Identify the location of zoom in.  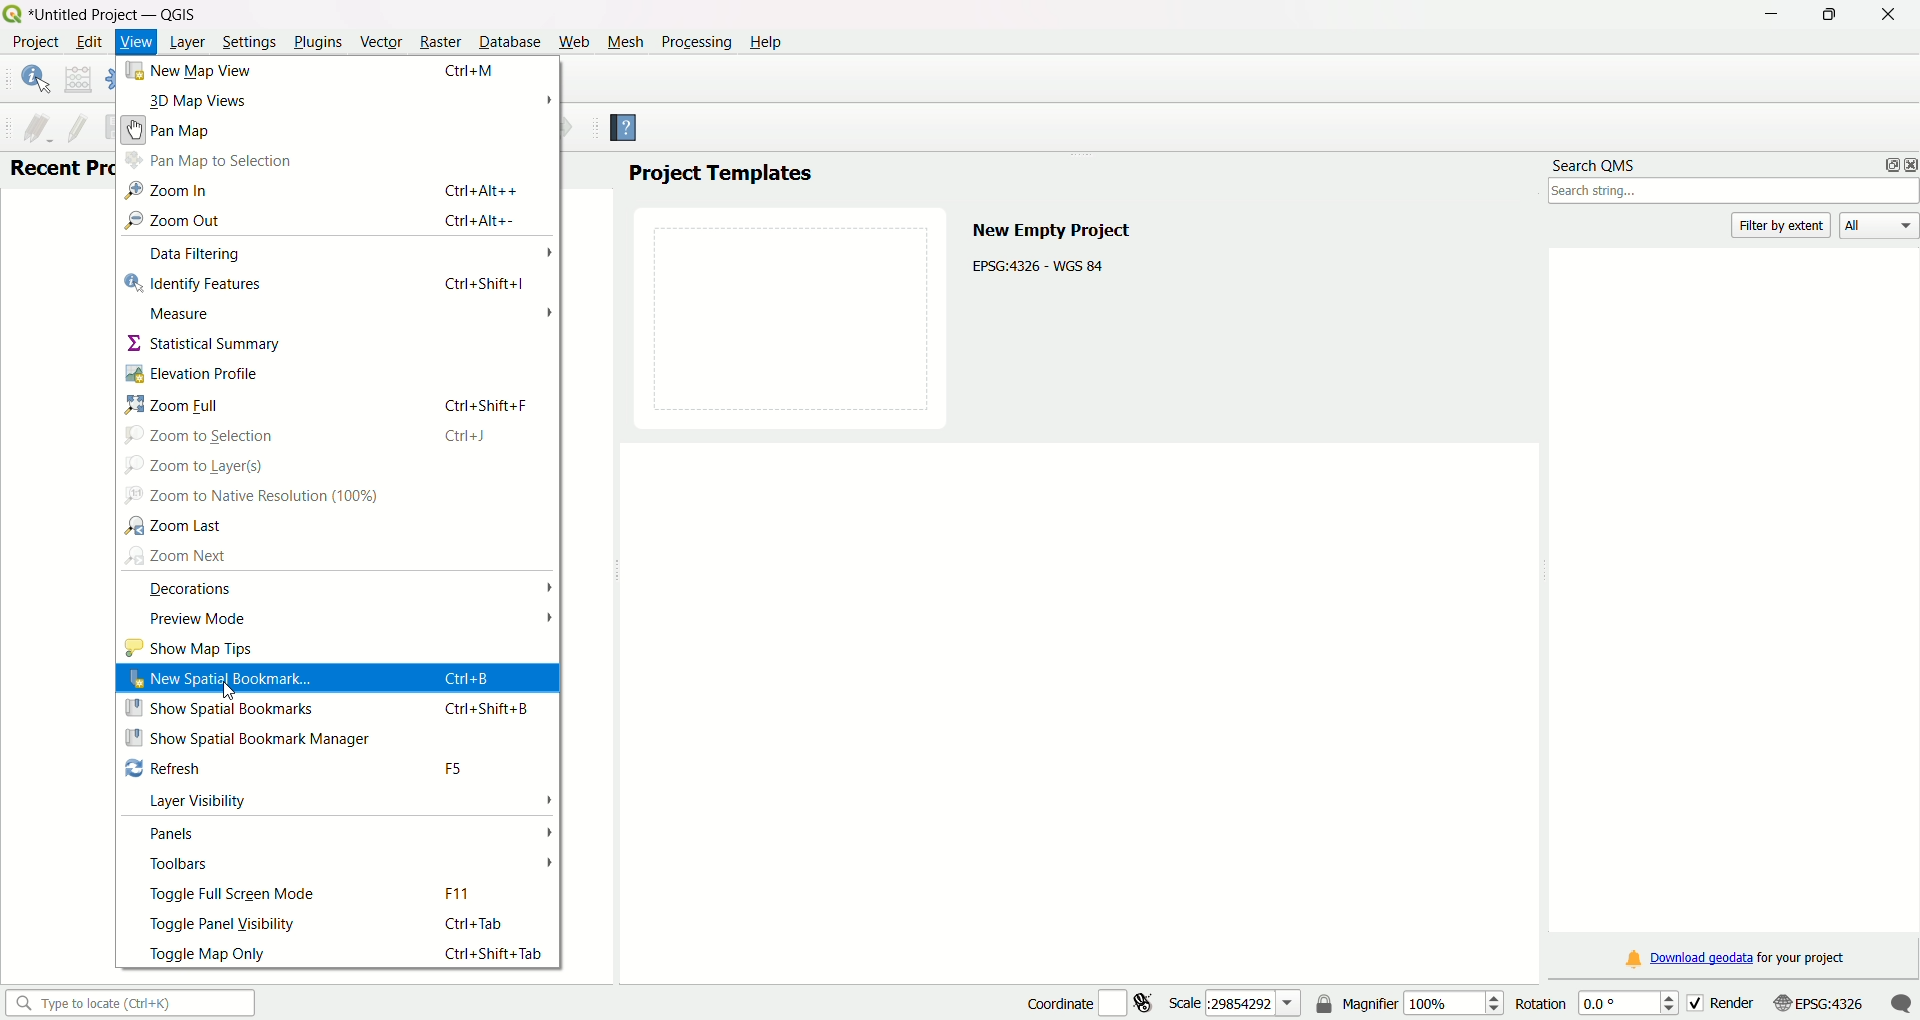
(164, 192).